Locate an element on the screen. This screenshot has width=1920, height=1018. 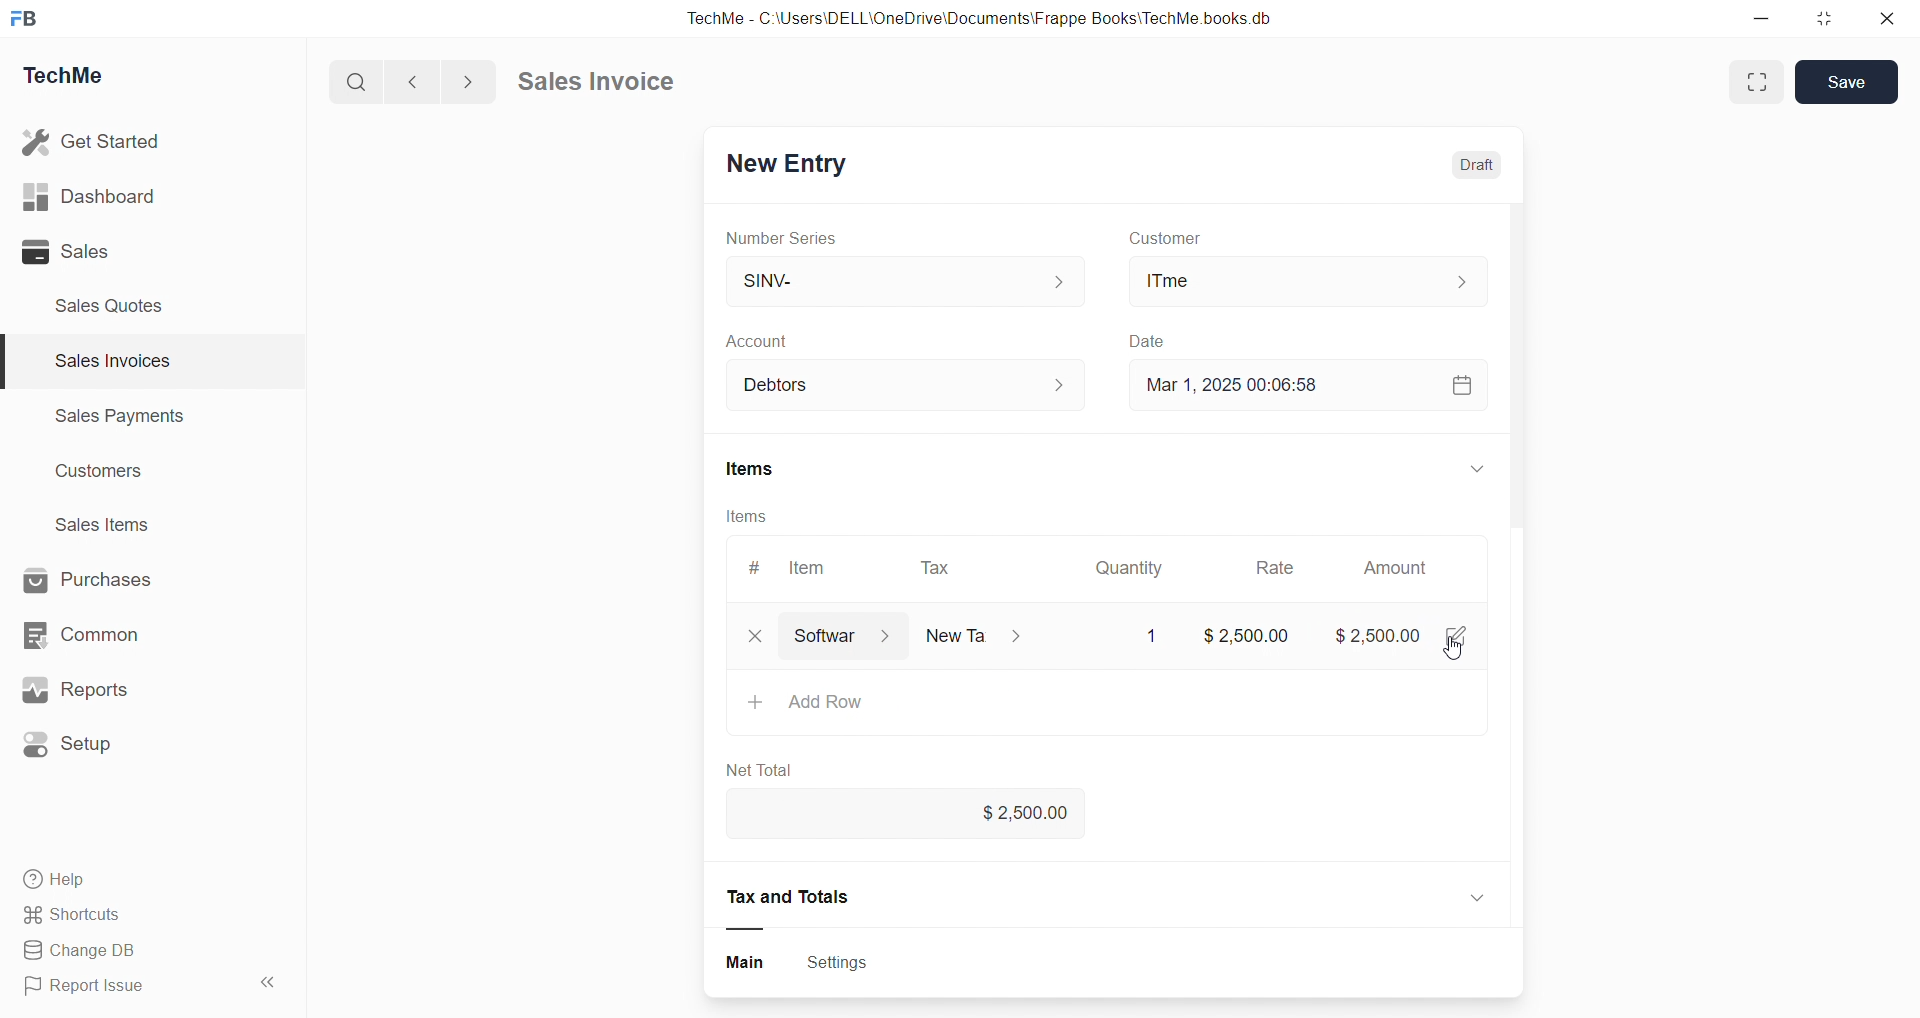
Amount is located at coordinates (1394, 569).